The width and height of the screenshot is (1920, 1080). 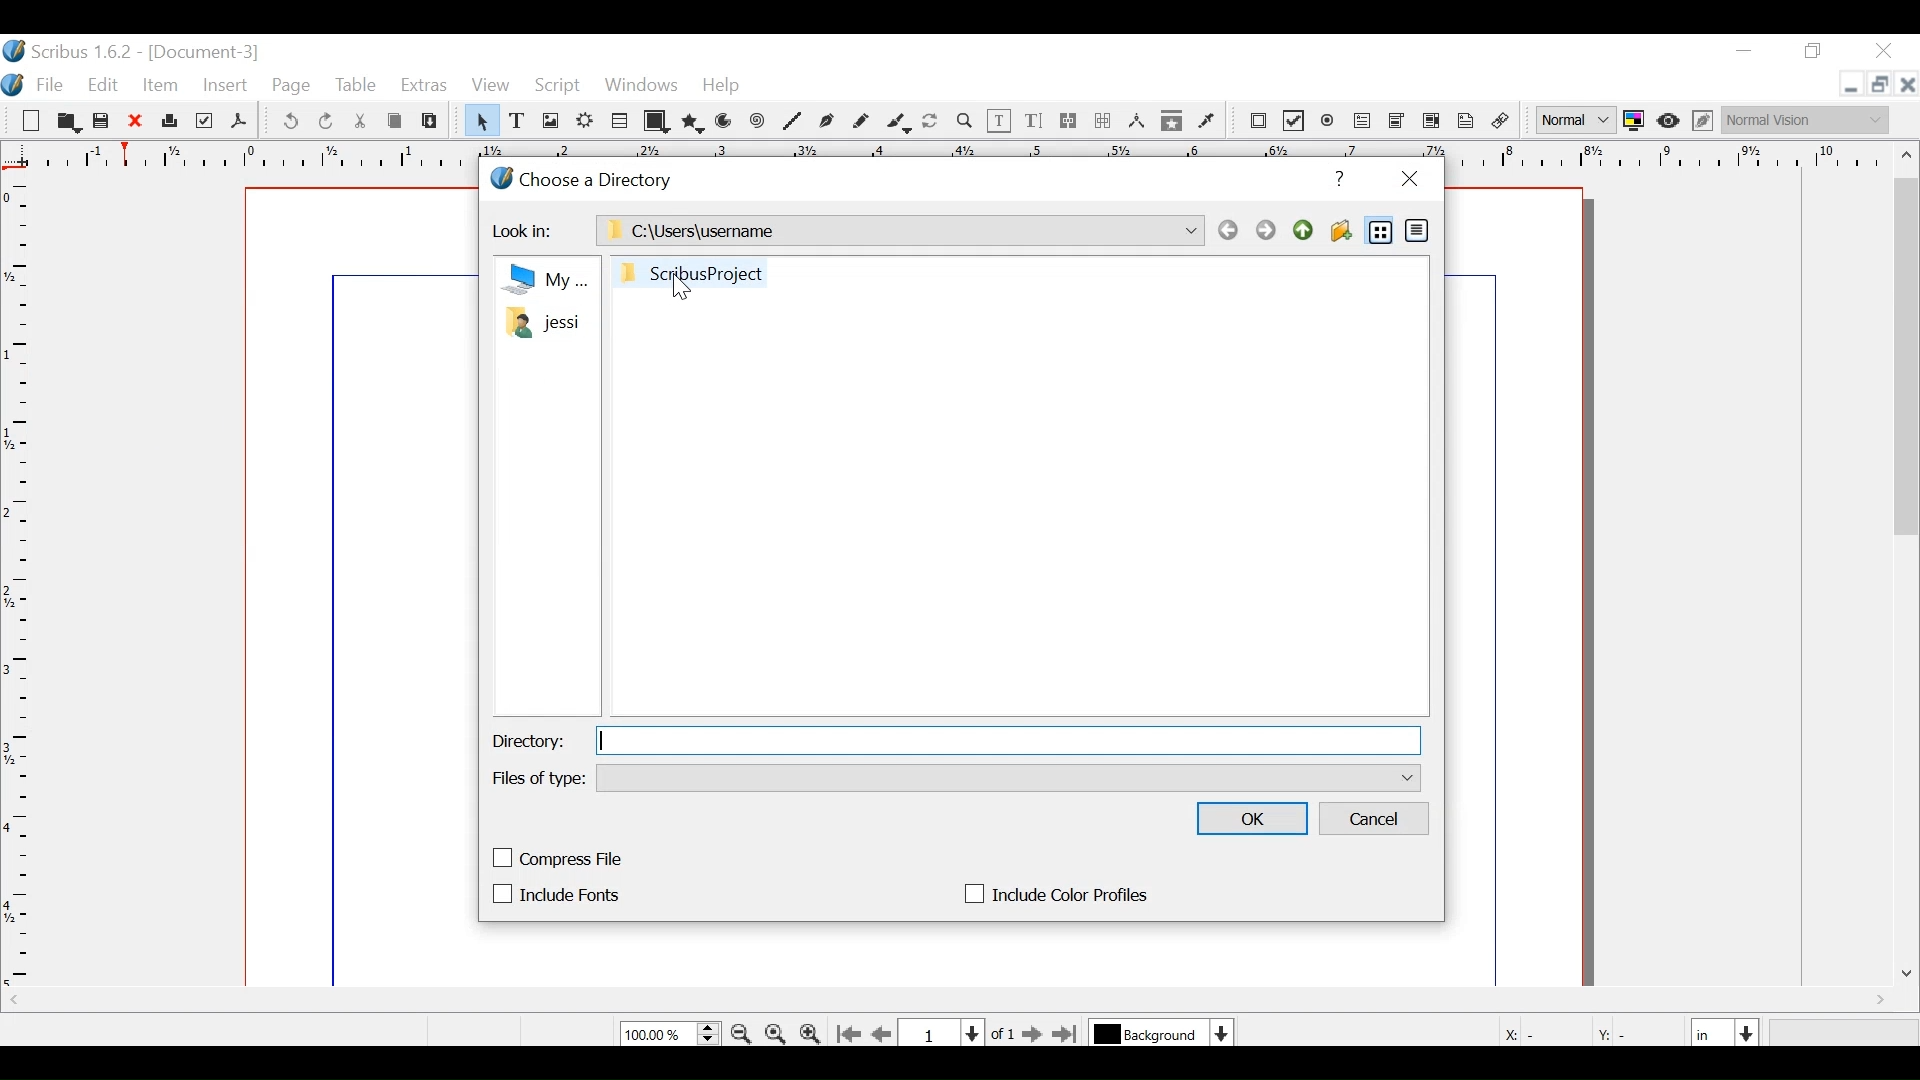 I want to click on Edit, so click(x=104, y=86).